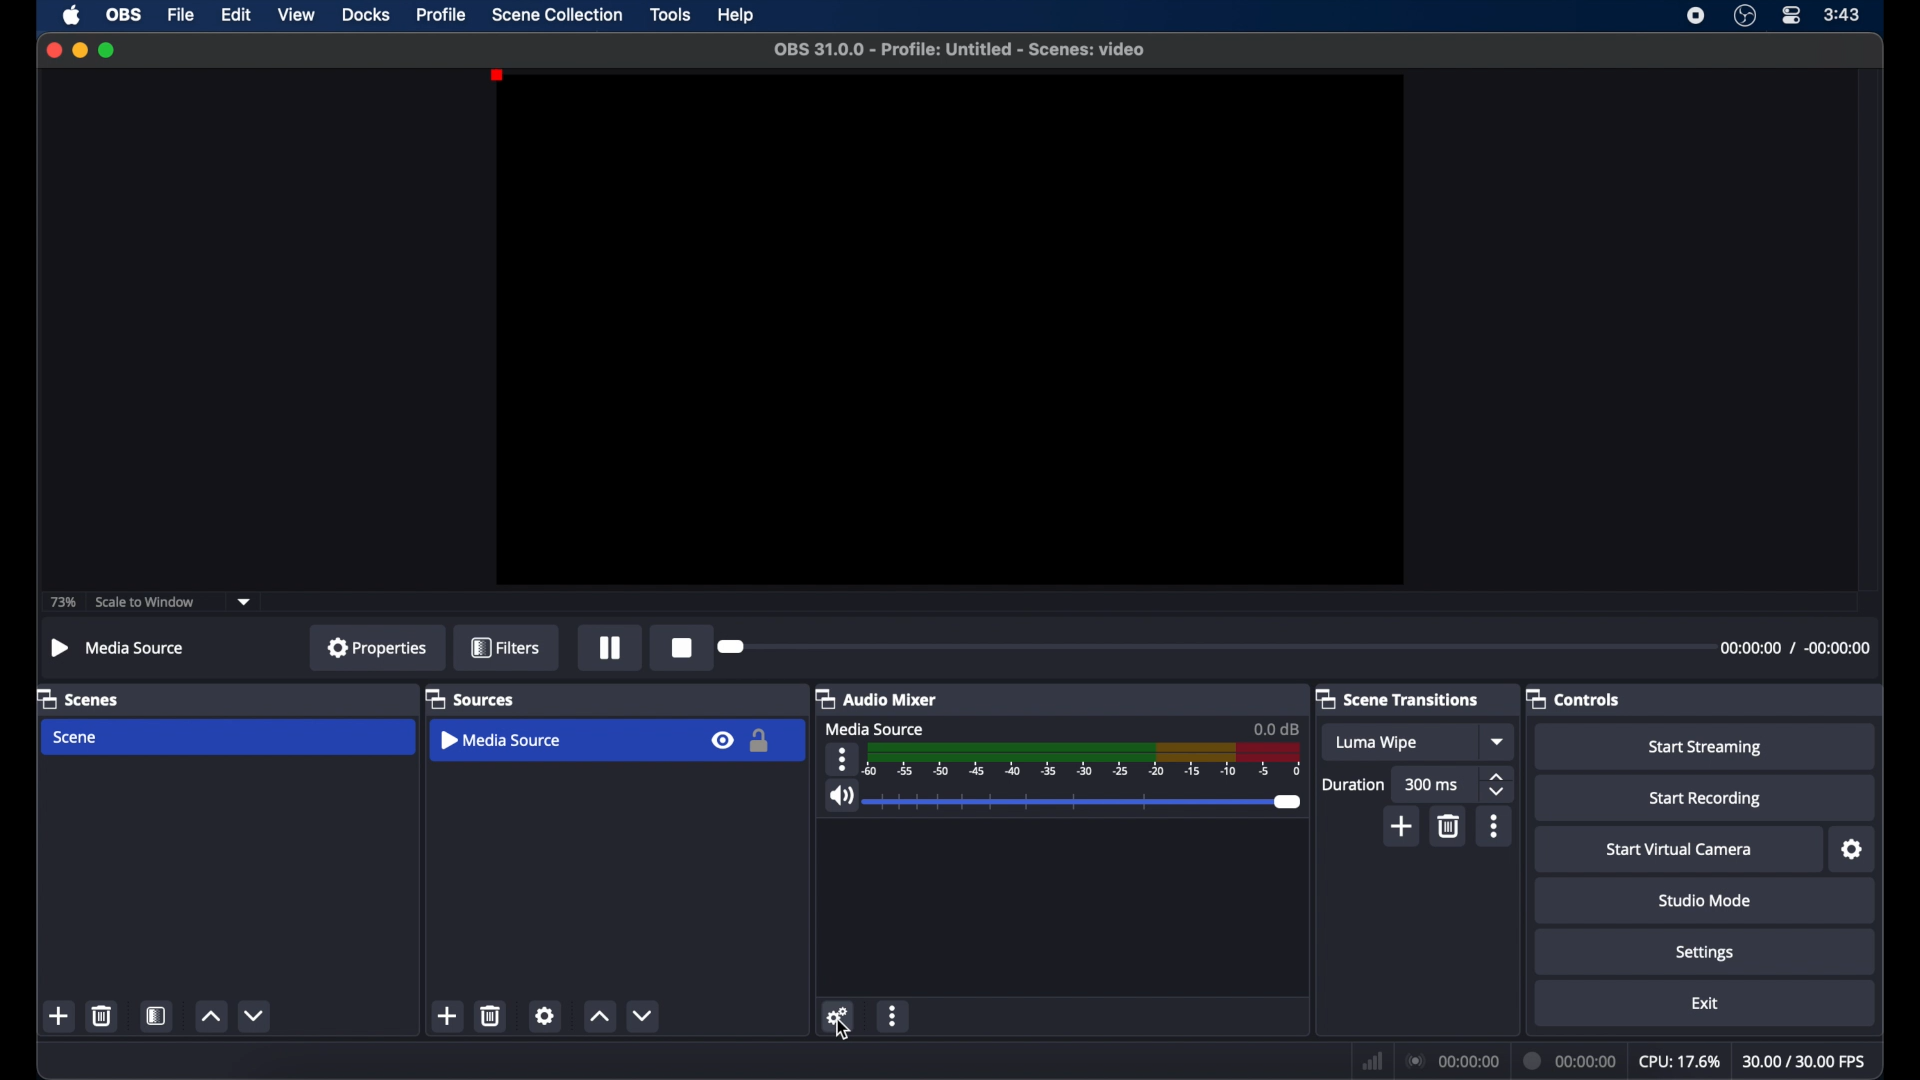 The width and height of the screenshot is (1920, 1080). What do you see at coordinates (446, 1015) in the screenshot?
I see `add` at bounding box center [446, 1015].